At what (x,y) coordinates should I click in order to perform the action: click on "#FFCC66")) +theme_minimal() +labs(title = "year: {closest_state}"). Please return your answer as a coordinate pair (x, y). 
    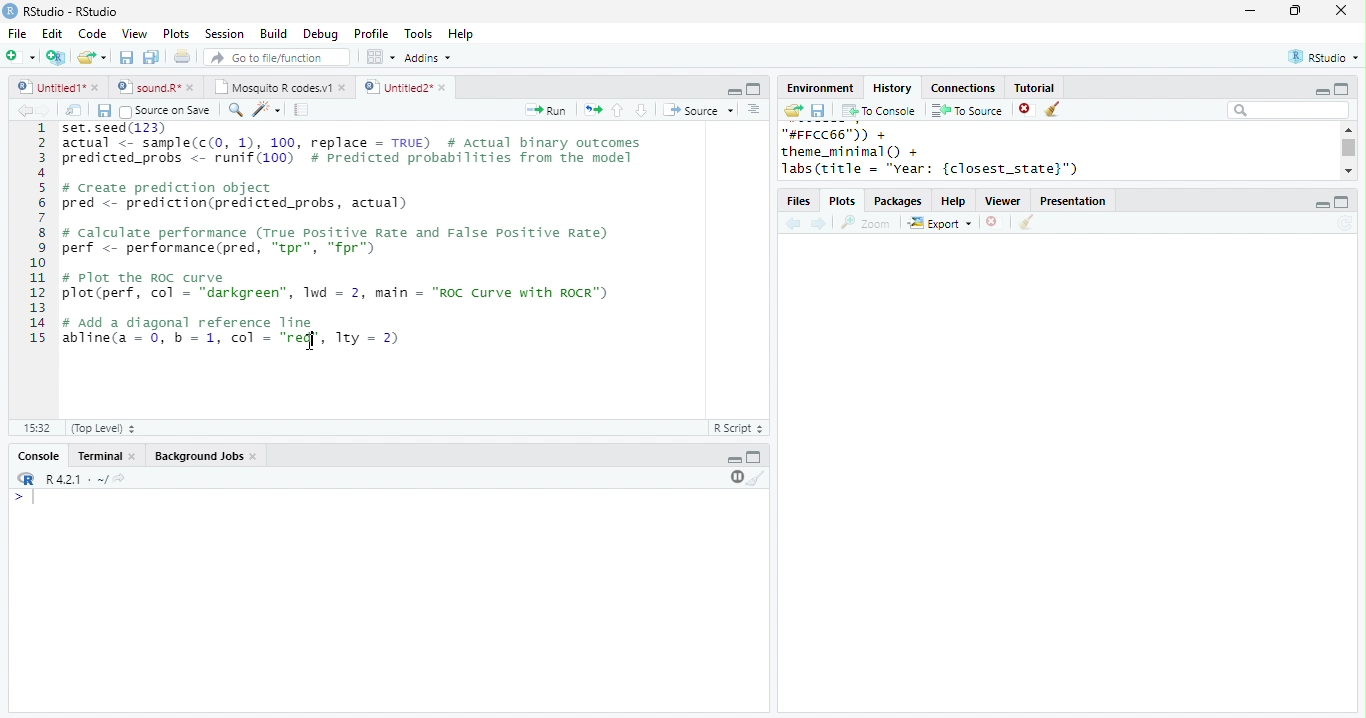
    Looking at the image, I should click on (955, 152).